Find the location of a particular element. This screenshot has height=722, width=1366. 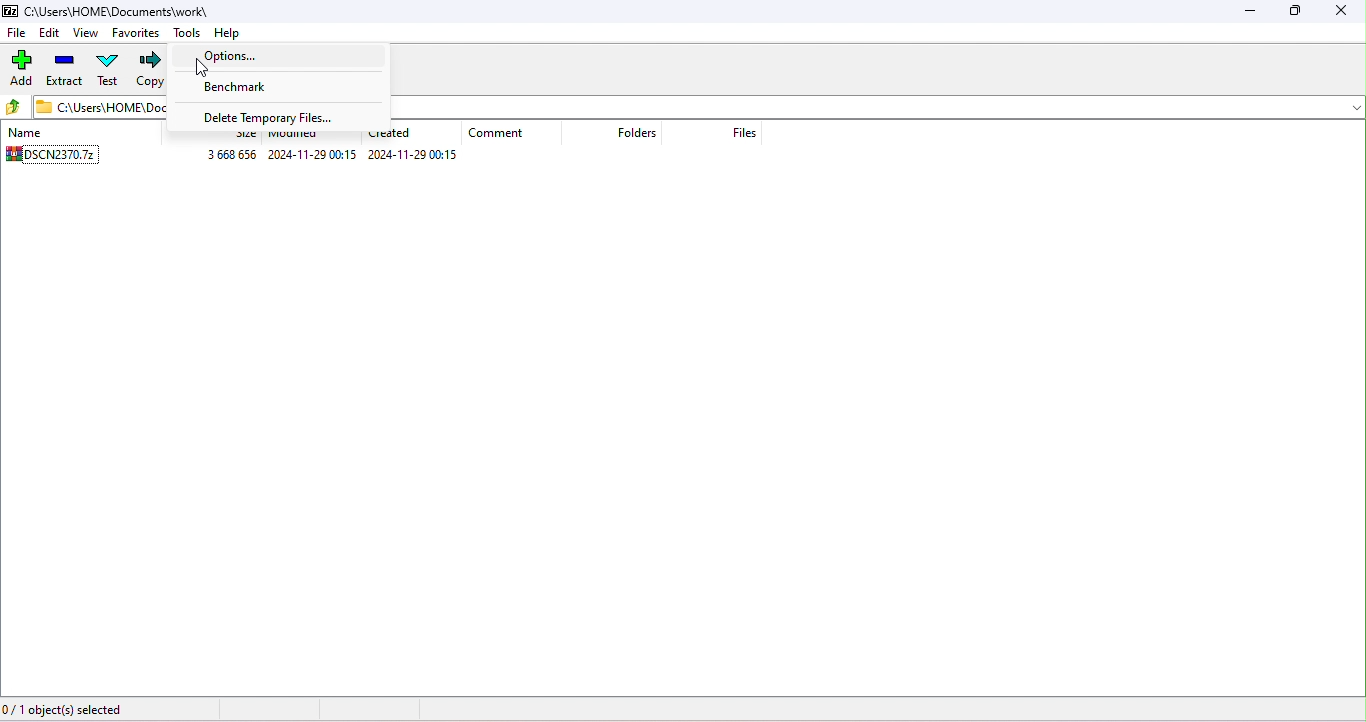

file is located at coordinates (17, 34).